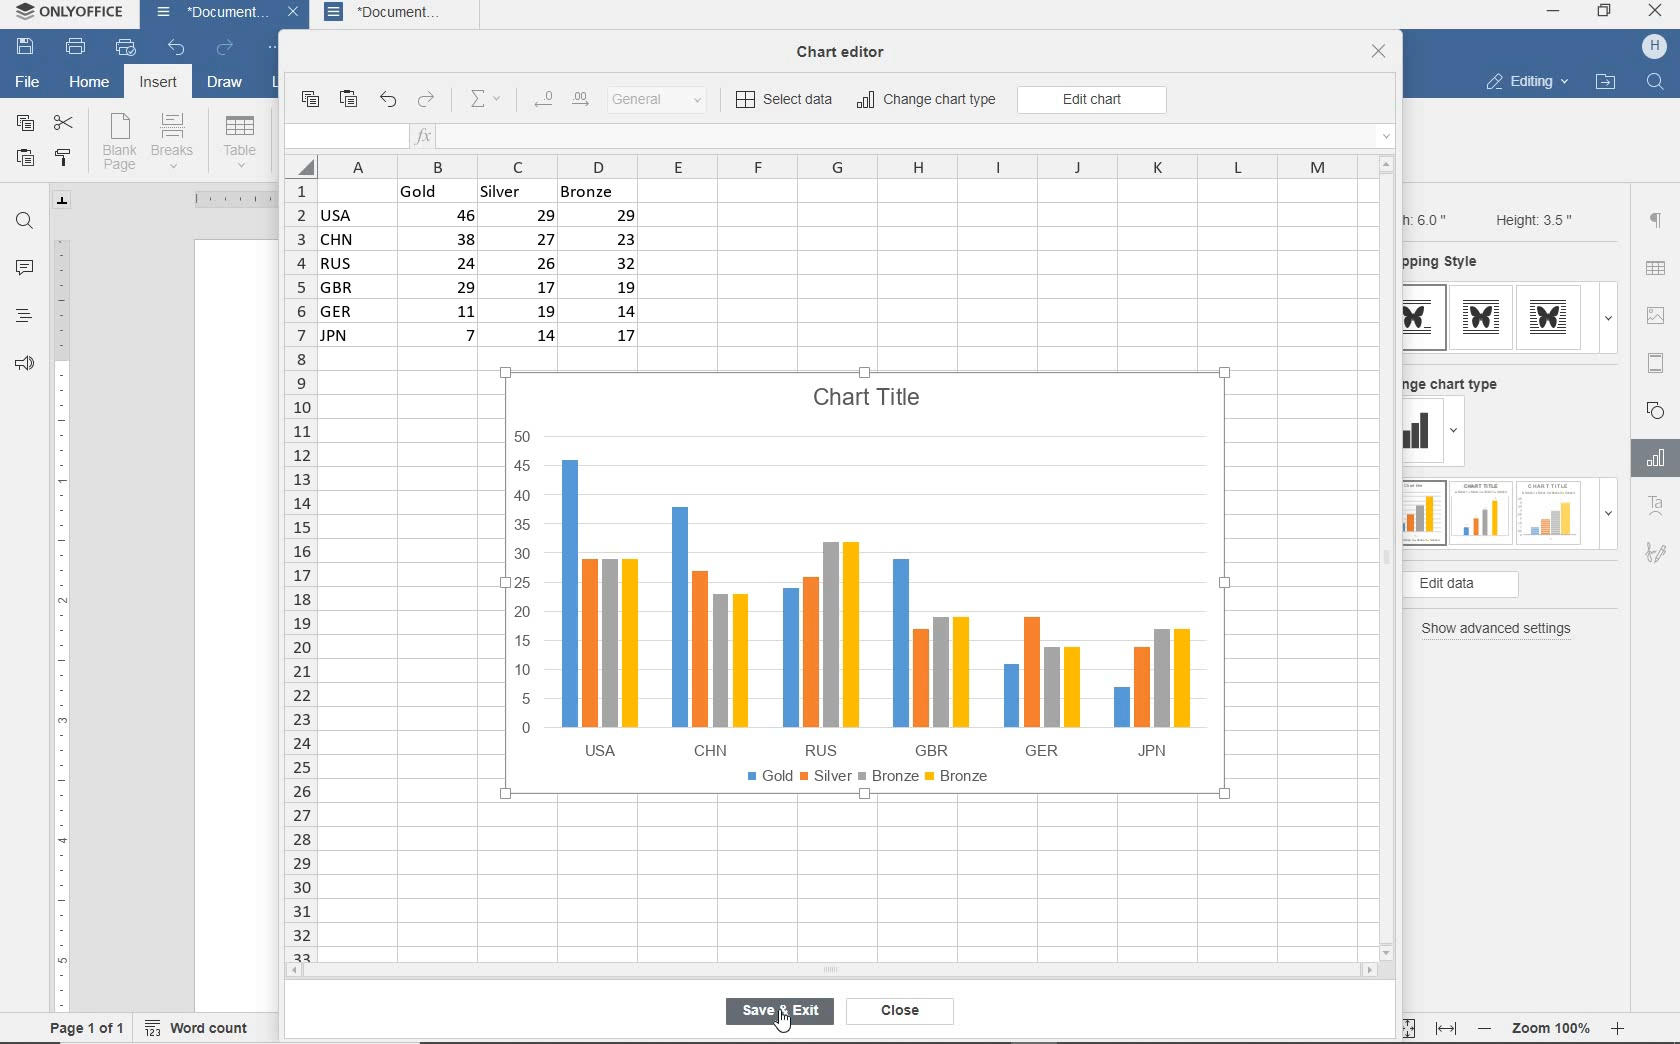  What do you see at coordinates (1487, 1028) in the screenshot?
I see `zoom out` at bounding box center [1487, 1028].